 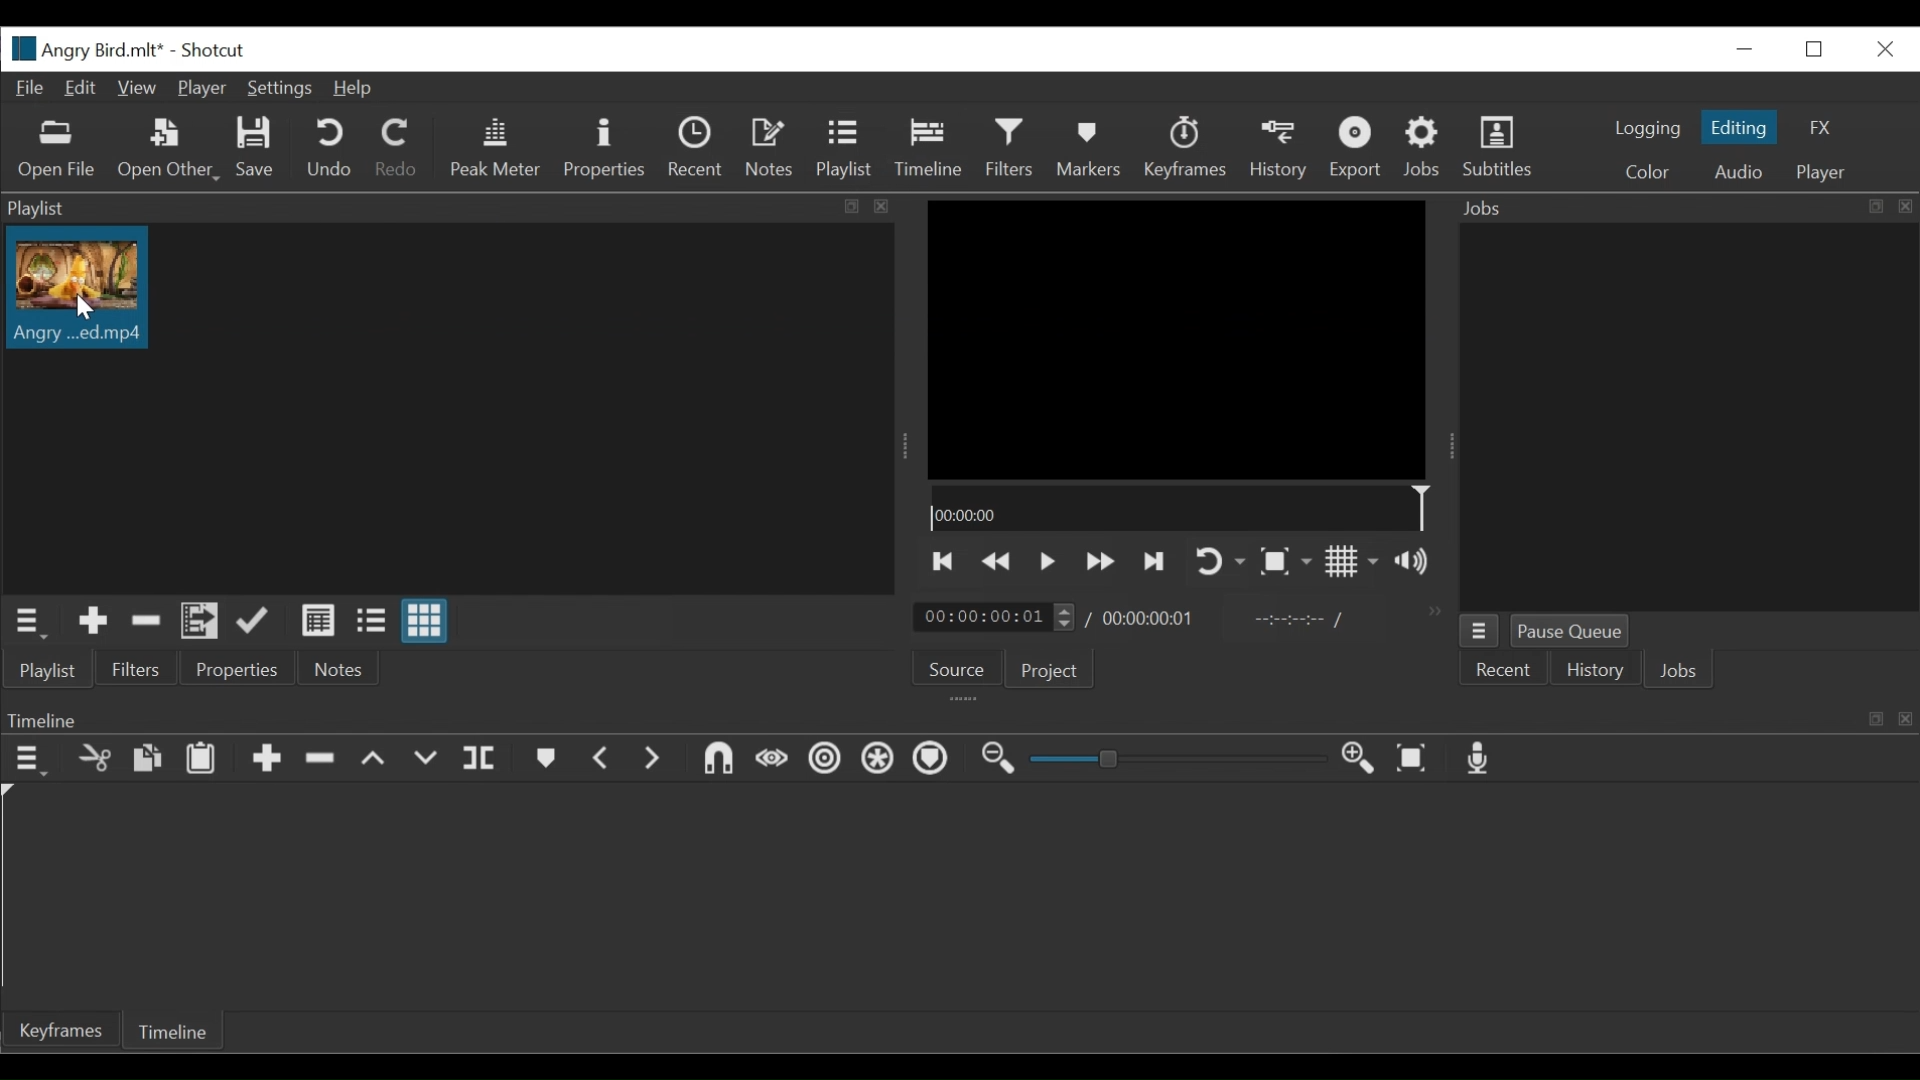 I want to click on Filters, so click(x=1011, y=147).